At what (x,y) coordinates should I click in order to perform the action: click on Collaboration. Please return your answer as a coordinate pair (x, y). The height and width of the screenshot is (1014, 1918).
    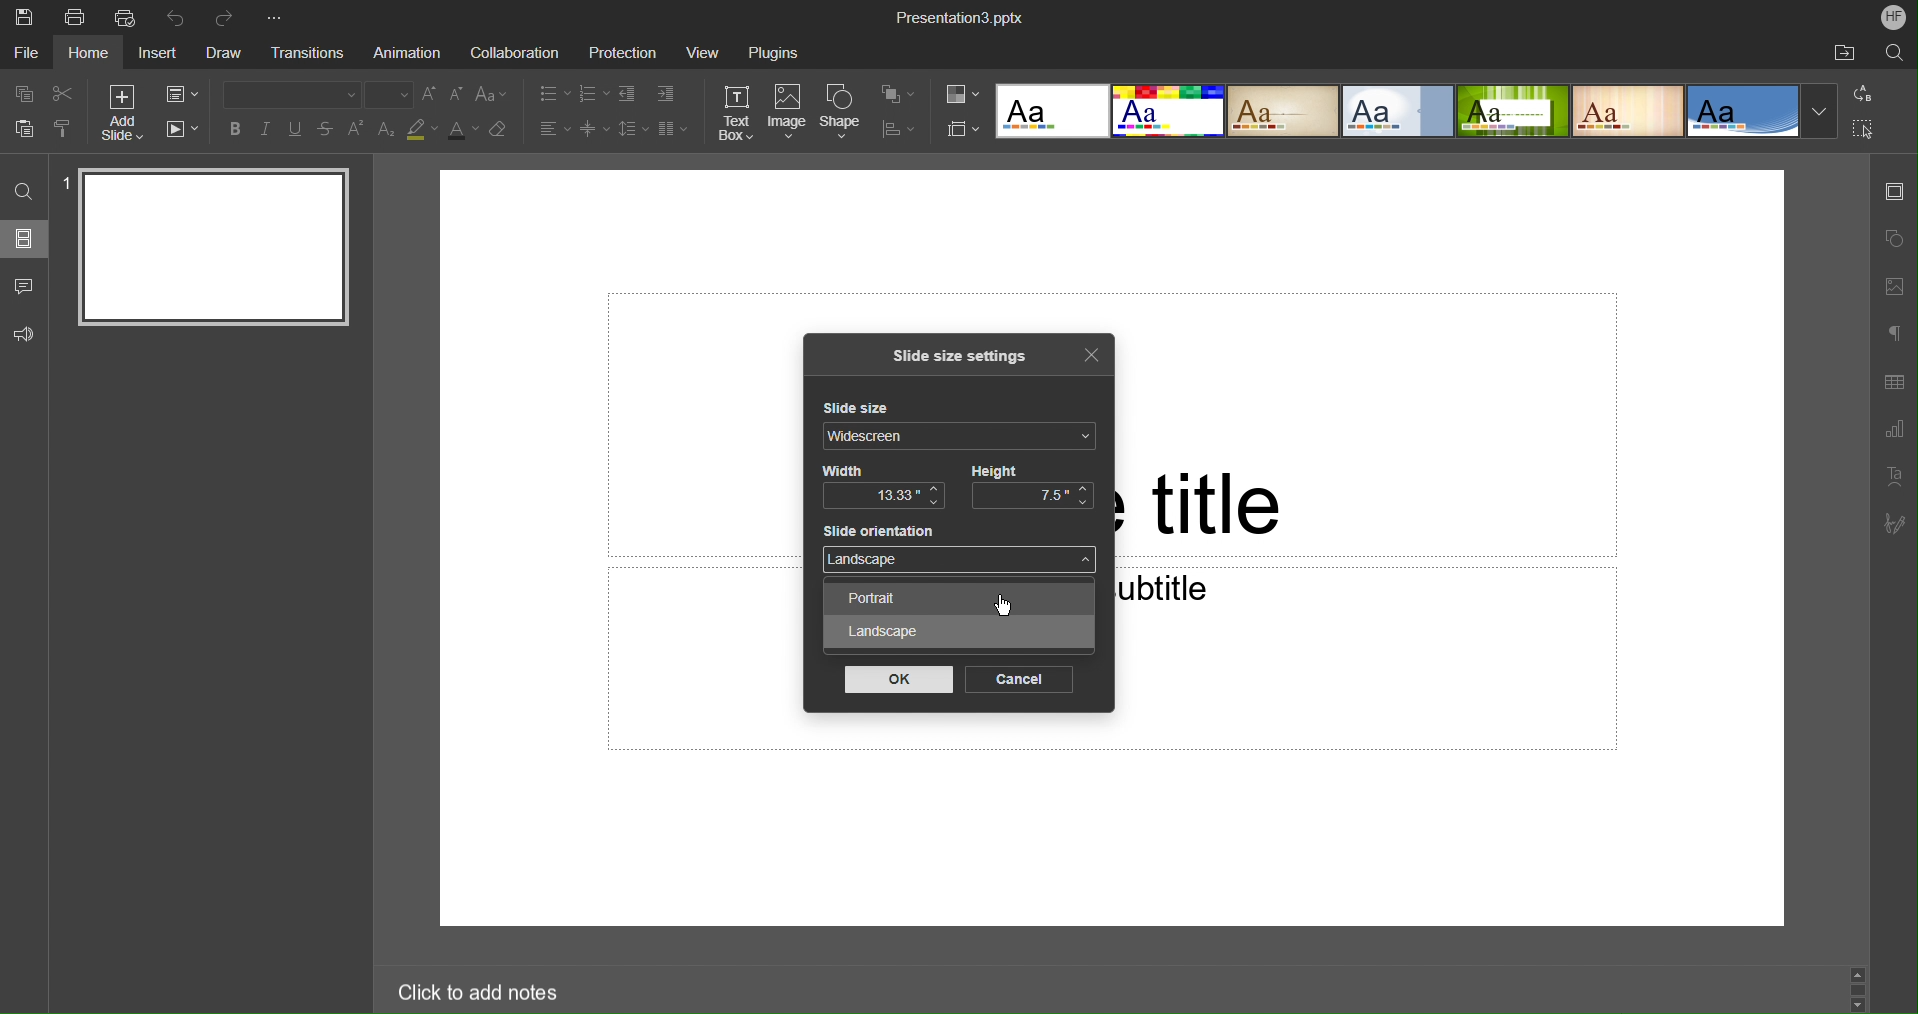
    Looking at the image, I should click on (515, 54).